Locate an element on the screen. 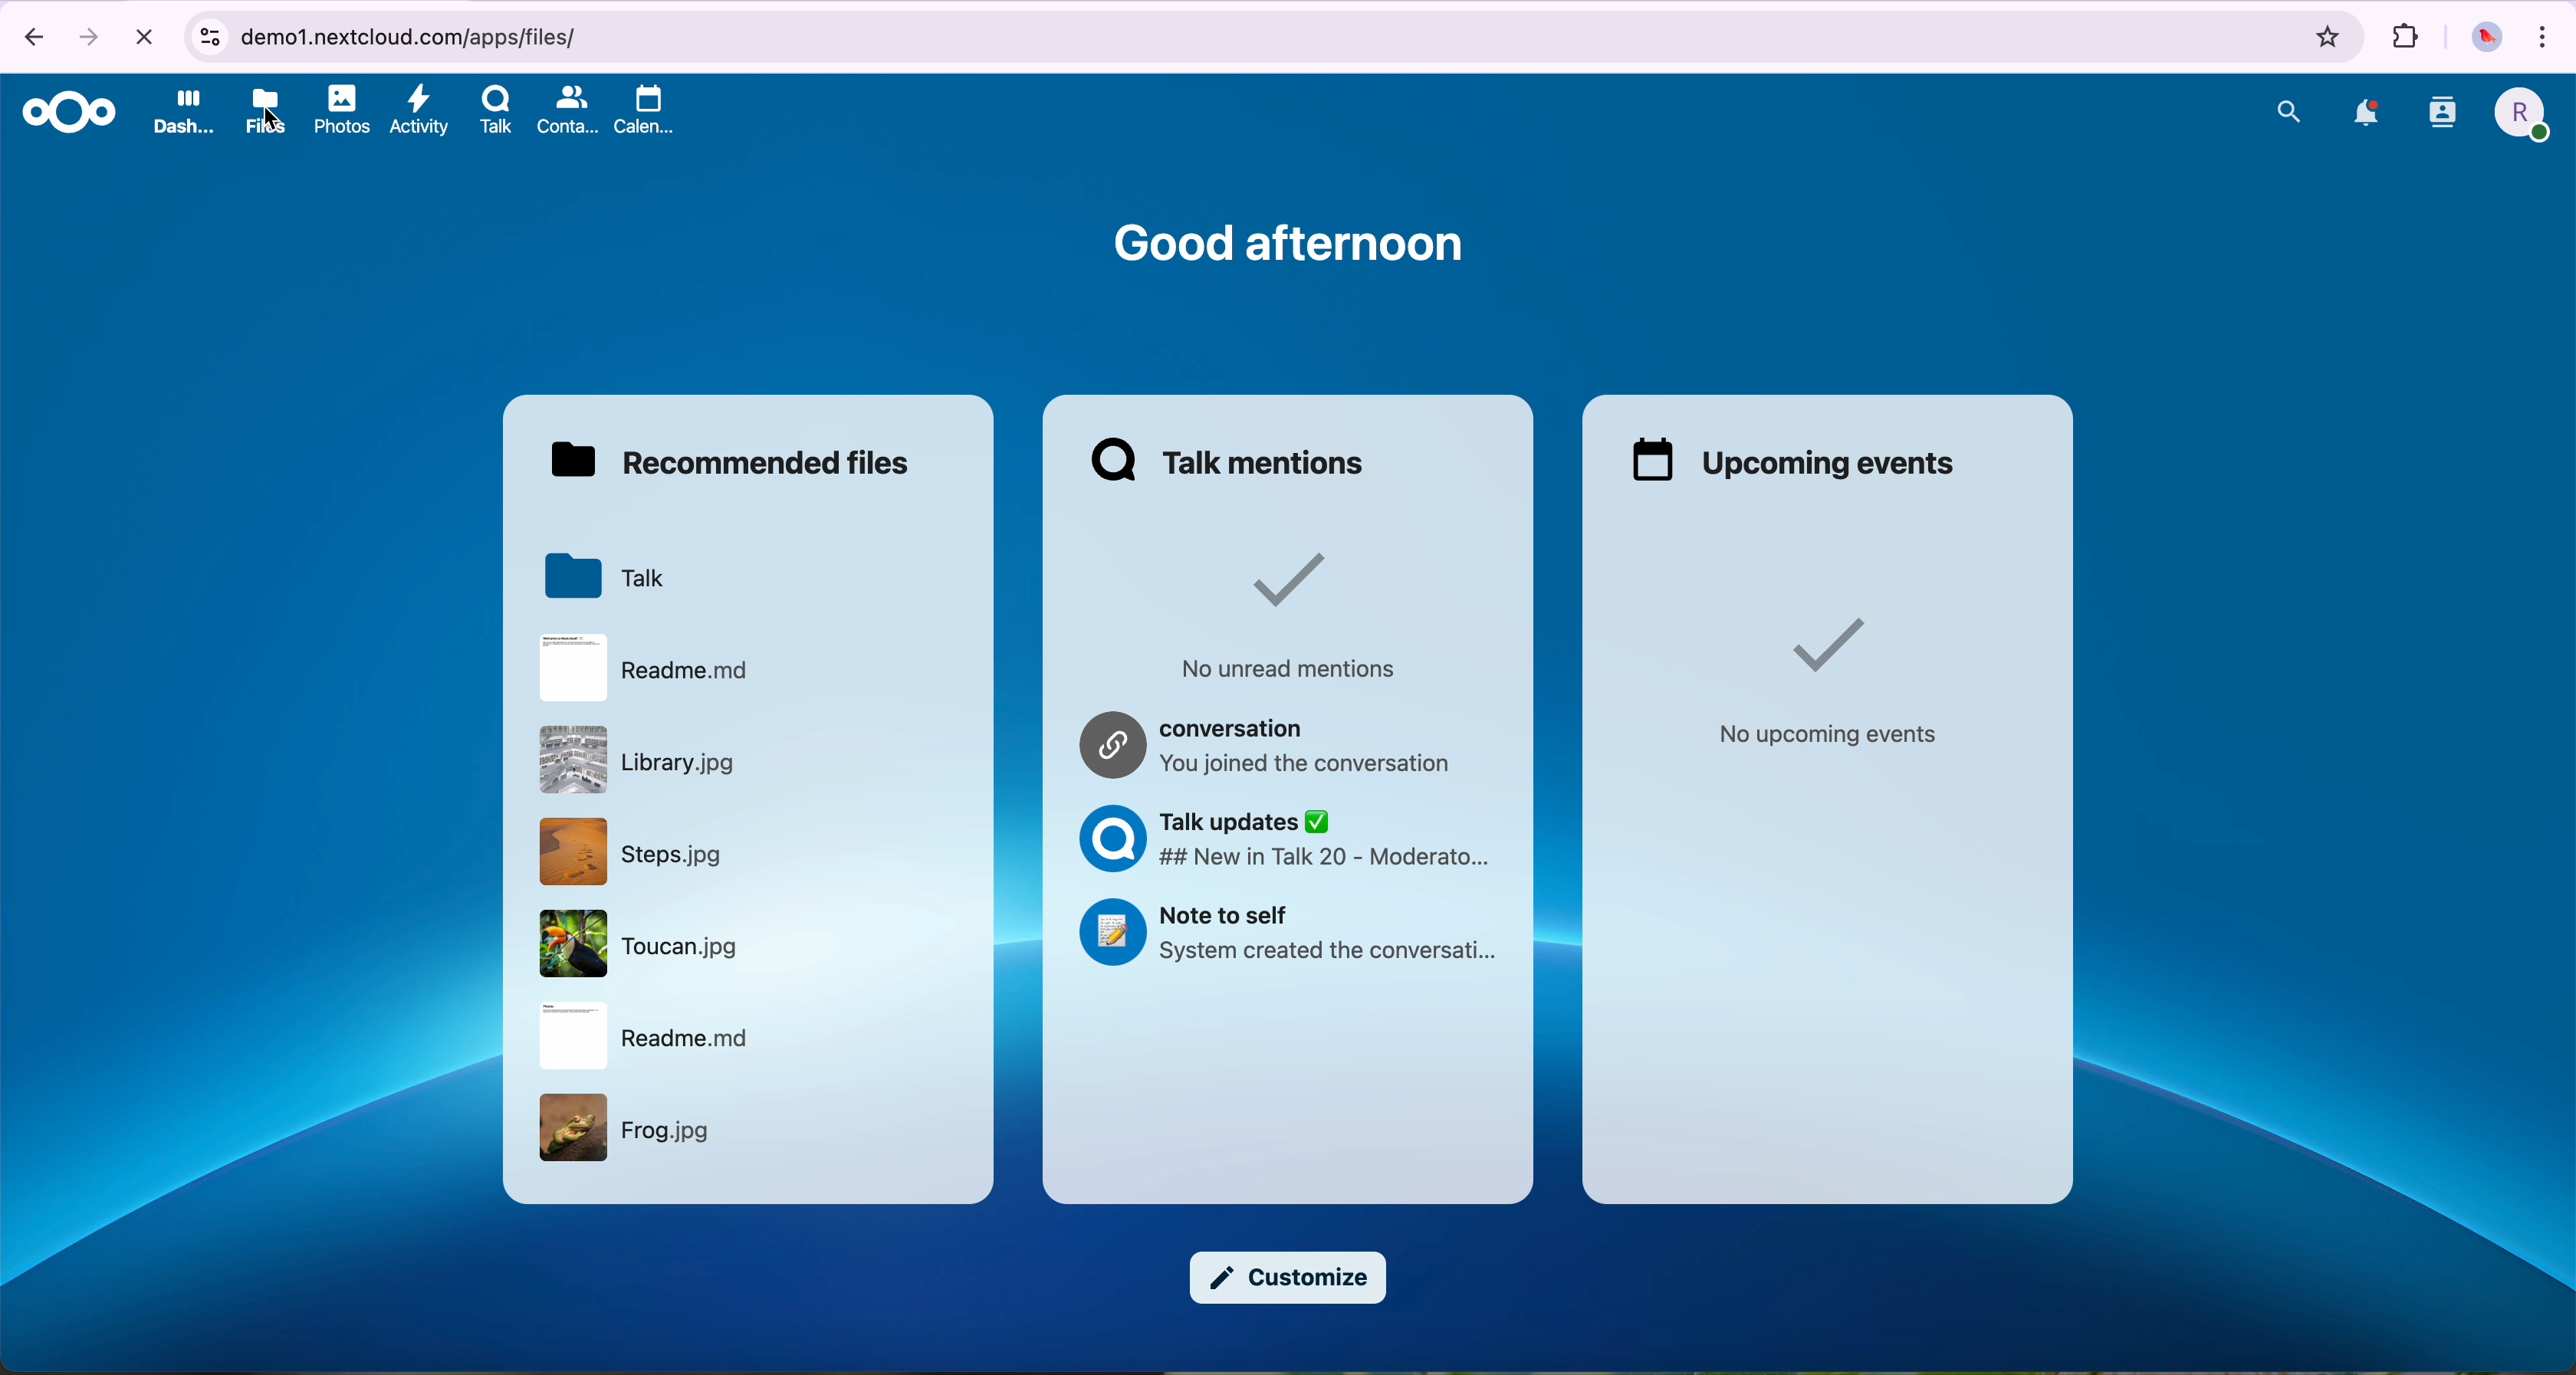  readme.md is located at coordinates (644, 1036).